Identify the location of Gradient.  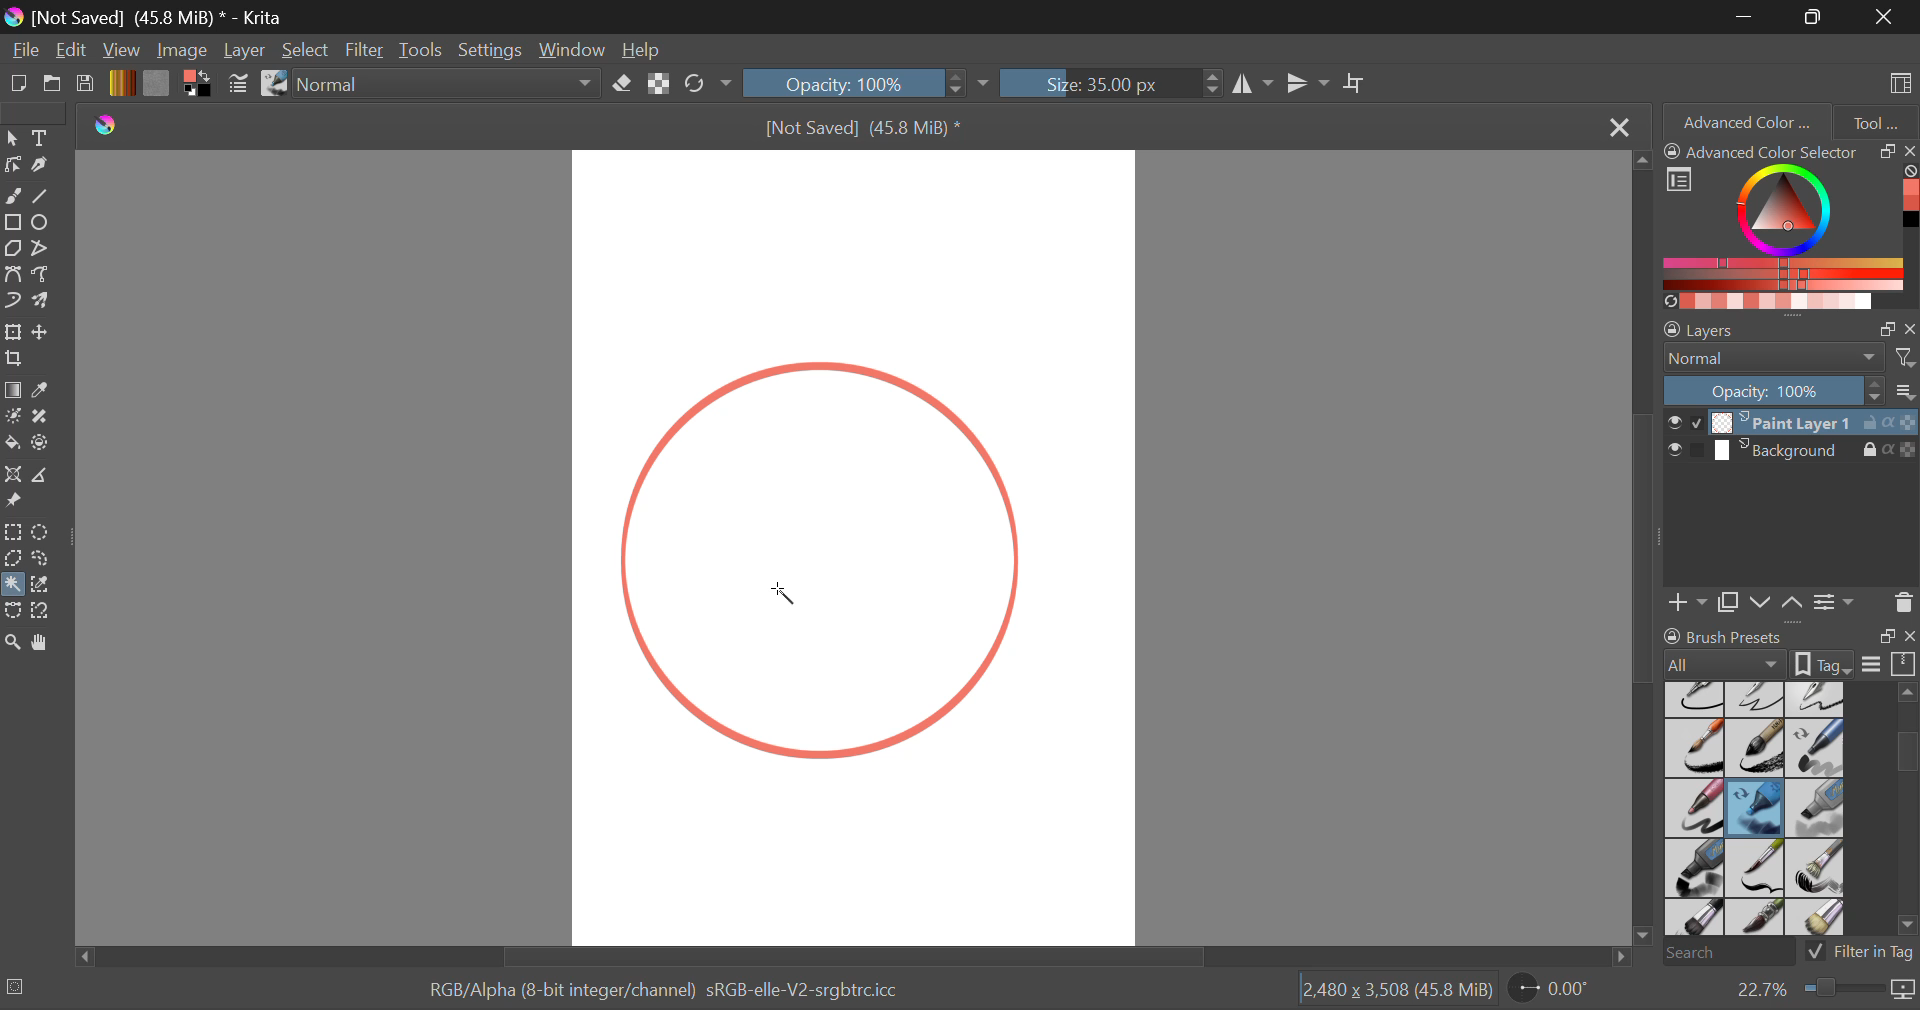
(121, 83).